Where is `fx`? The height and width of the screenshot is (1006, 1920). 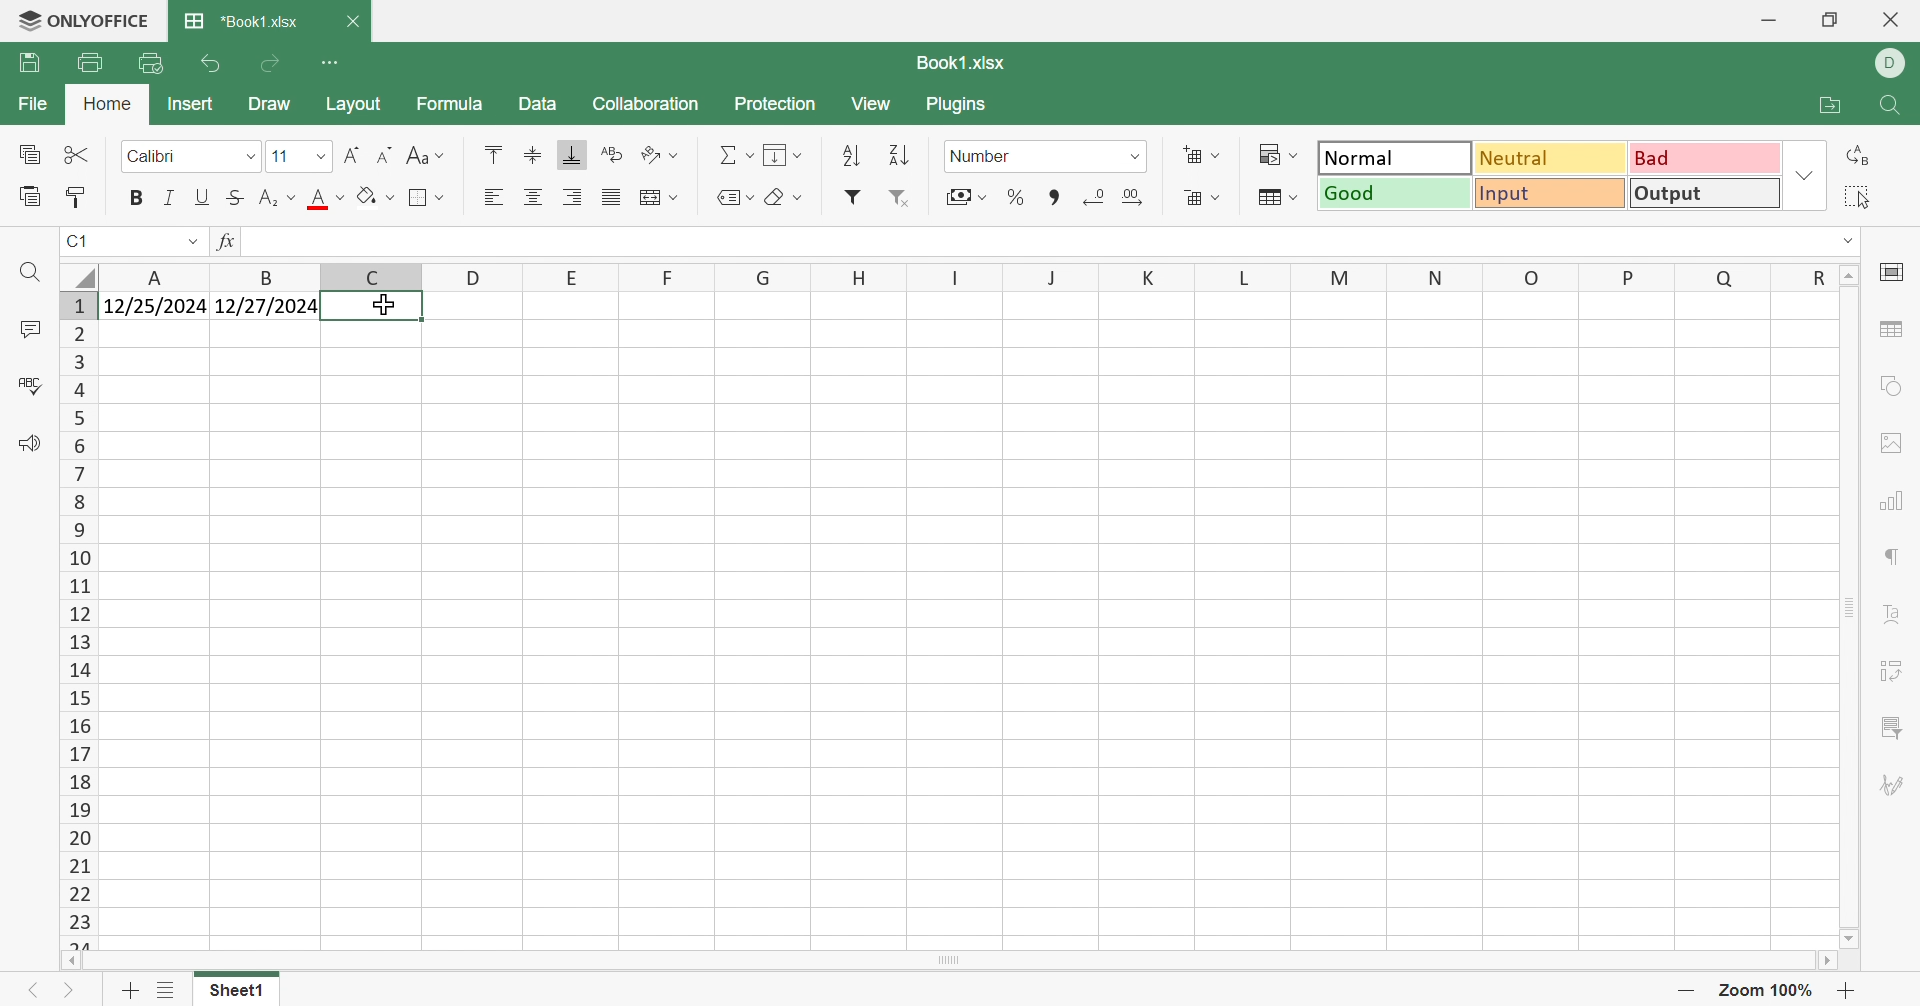
fx is located at coordinates (224, 241).